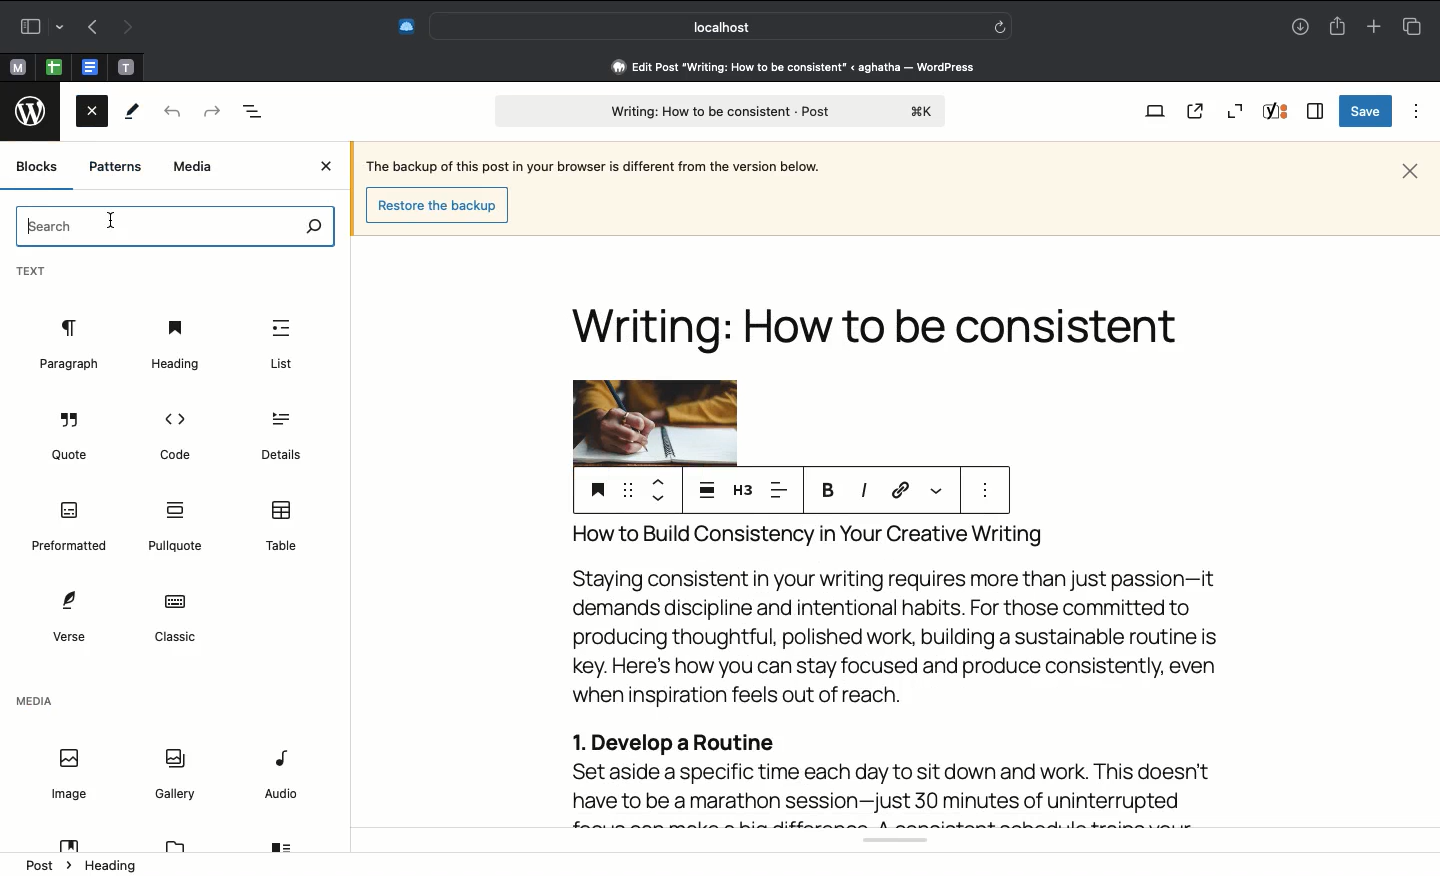  I want to click on Italics, so click(863, 491).